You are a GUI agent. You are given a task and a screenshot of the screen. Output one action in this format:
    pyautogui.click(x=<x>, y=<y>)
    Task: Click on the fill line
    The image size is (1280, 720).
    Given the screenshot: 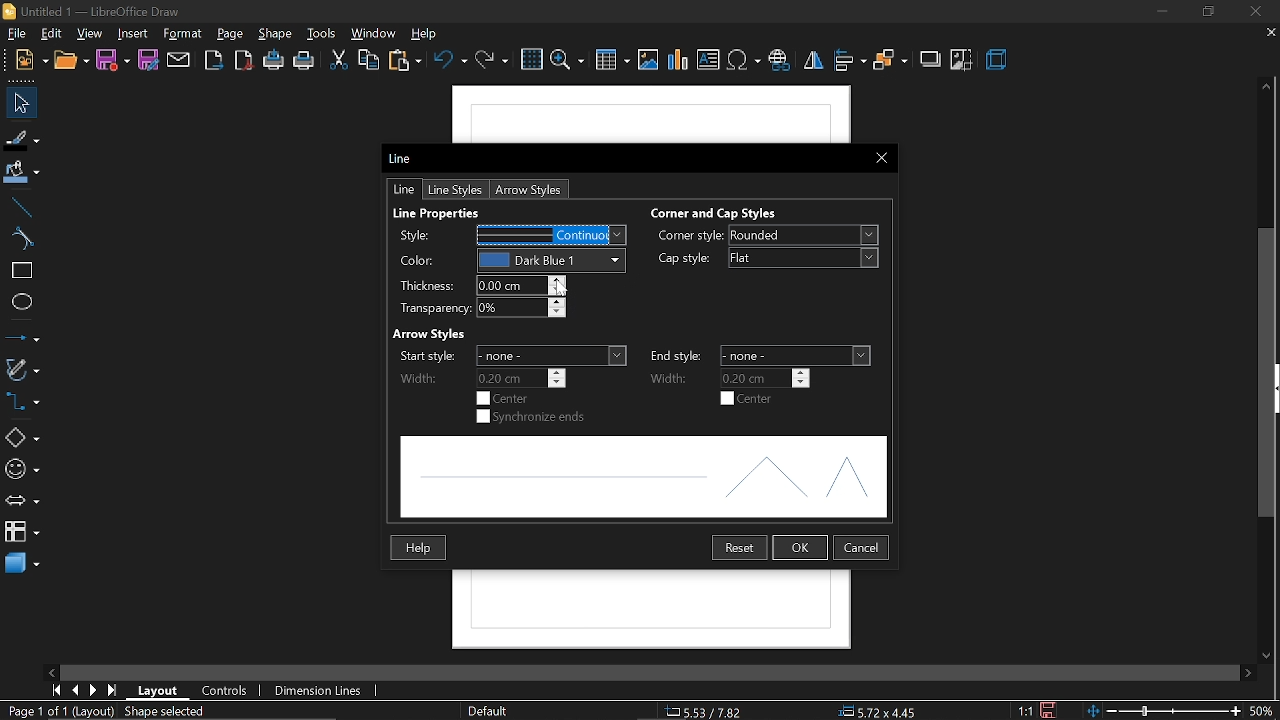 What is the action you would take?
    pyautogui.click(x=22, y=138)
    